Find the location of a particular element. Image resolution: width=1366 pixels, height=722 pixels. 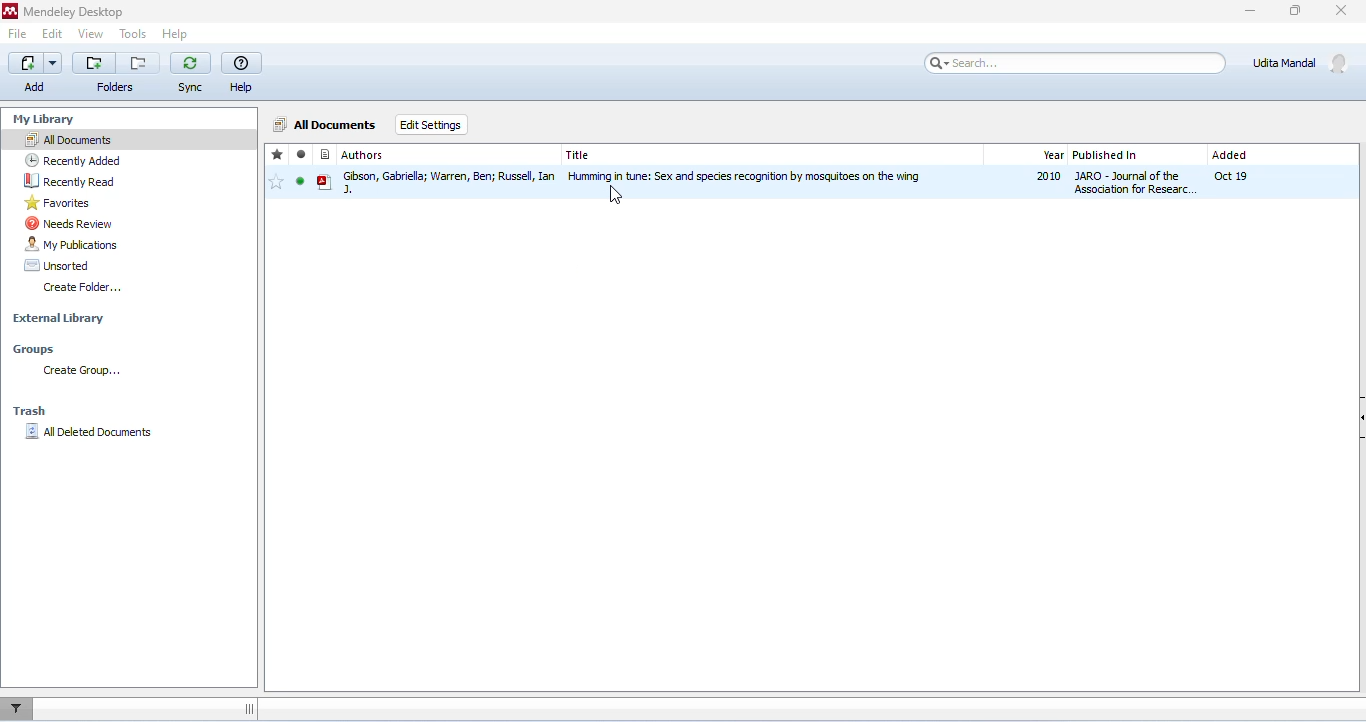

edit is located at coordinates (51, 35).